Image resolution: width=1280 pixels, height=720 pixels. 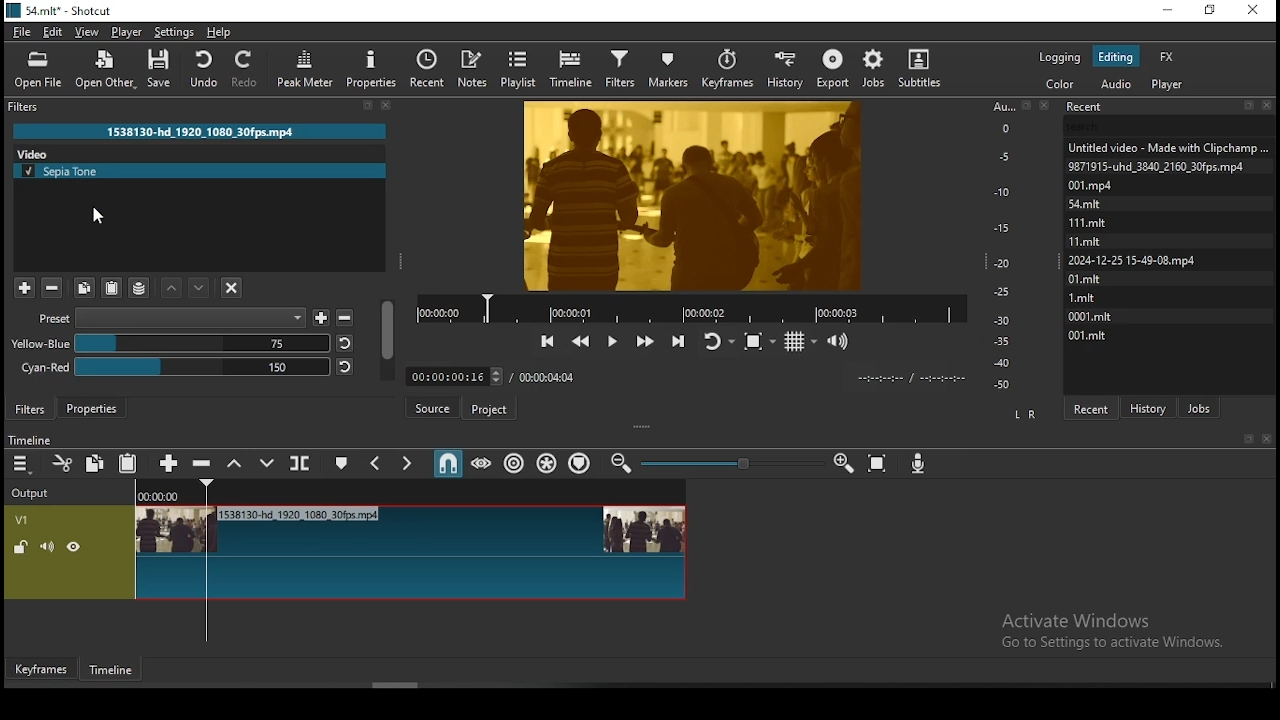 I want to click on ripple delete, so click(x=204, y=464).